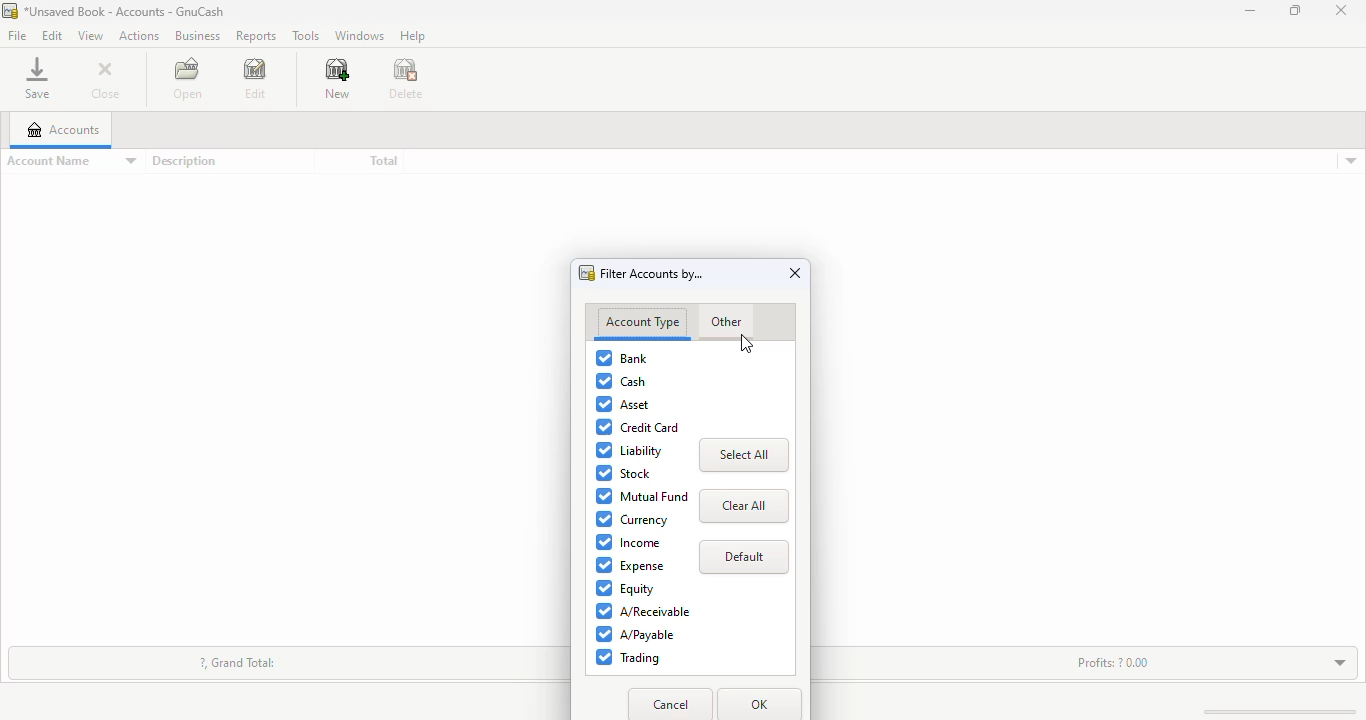 This screenshot has width=1366, height=720. I want to click on cancel, so click(673, 705).